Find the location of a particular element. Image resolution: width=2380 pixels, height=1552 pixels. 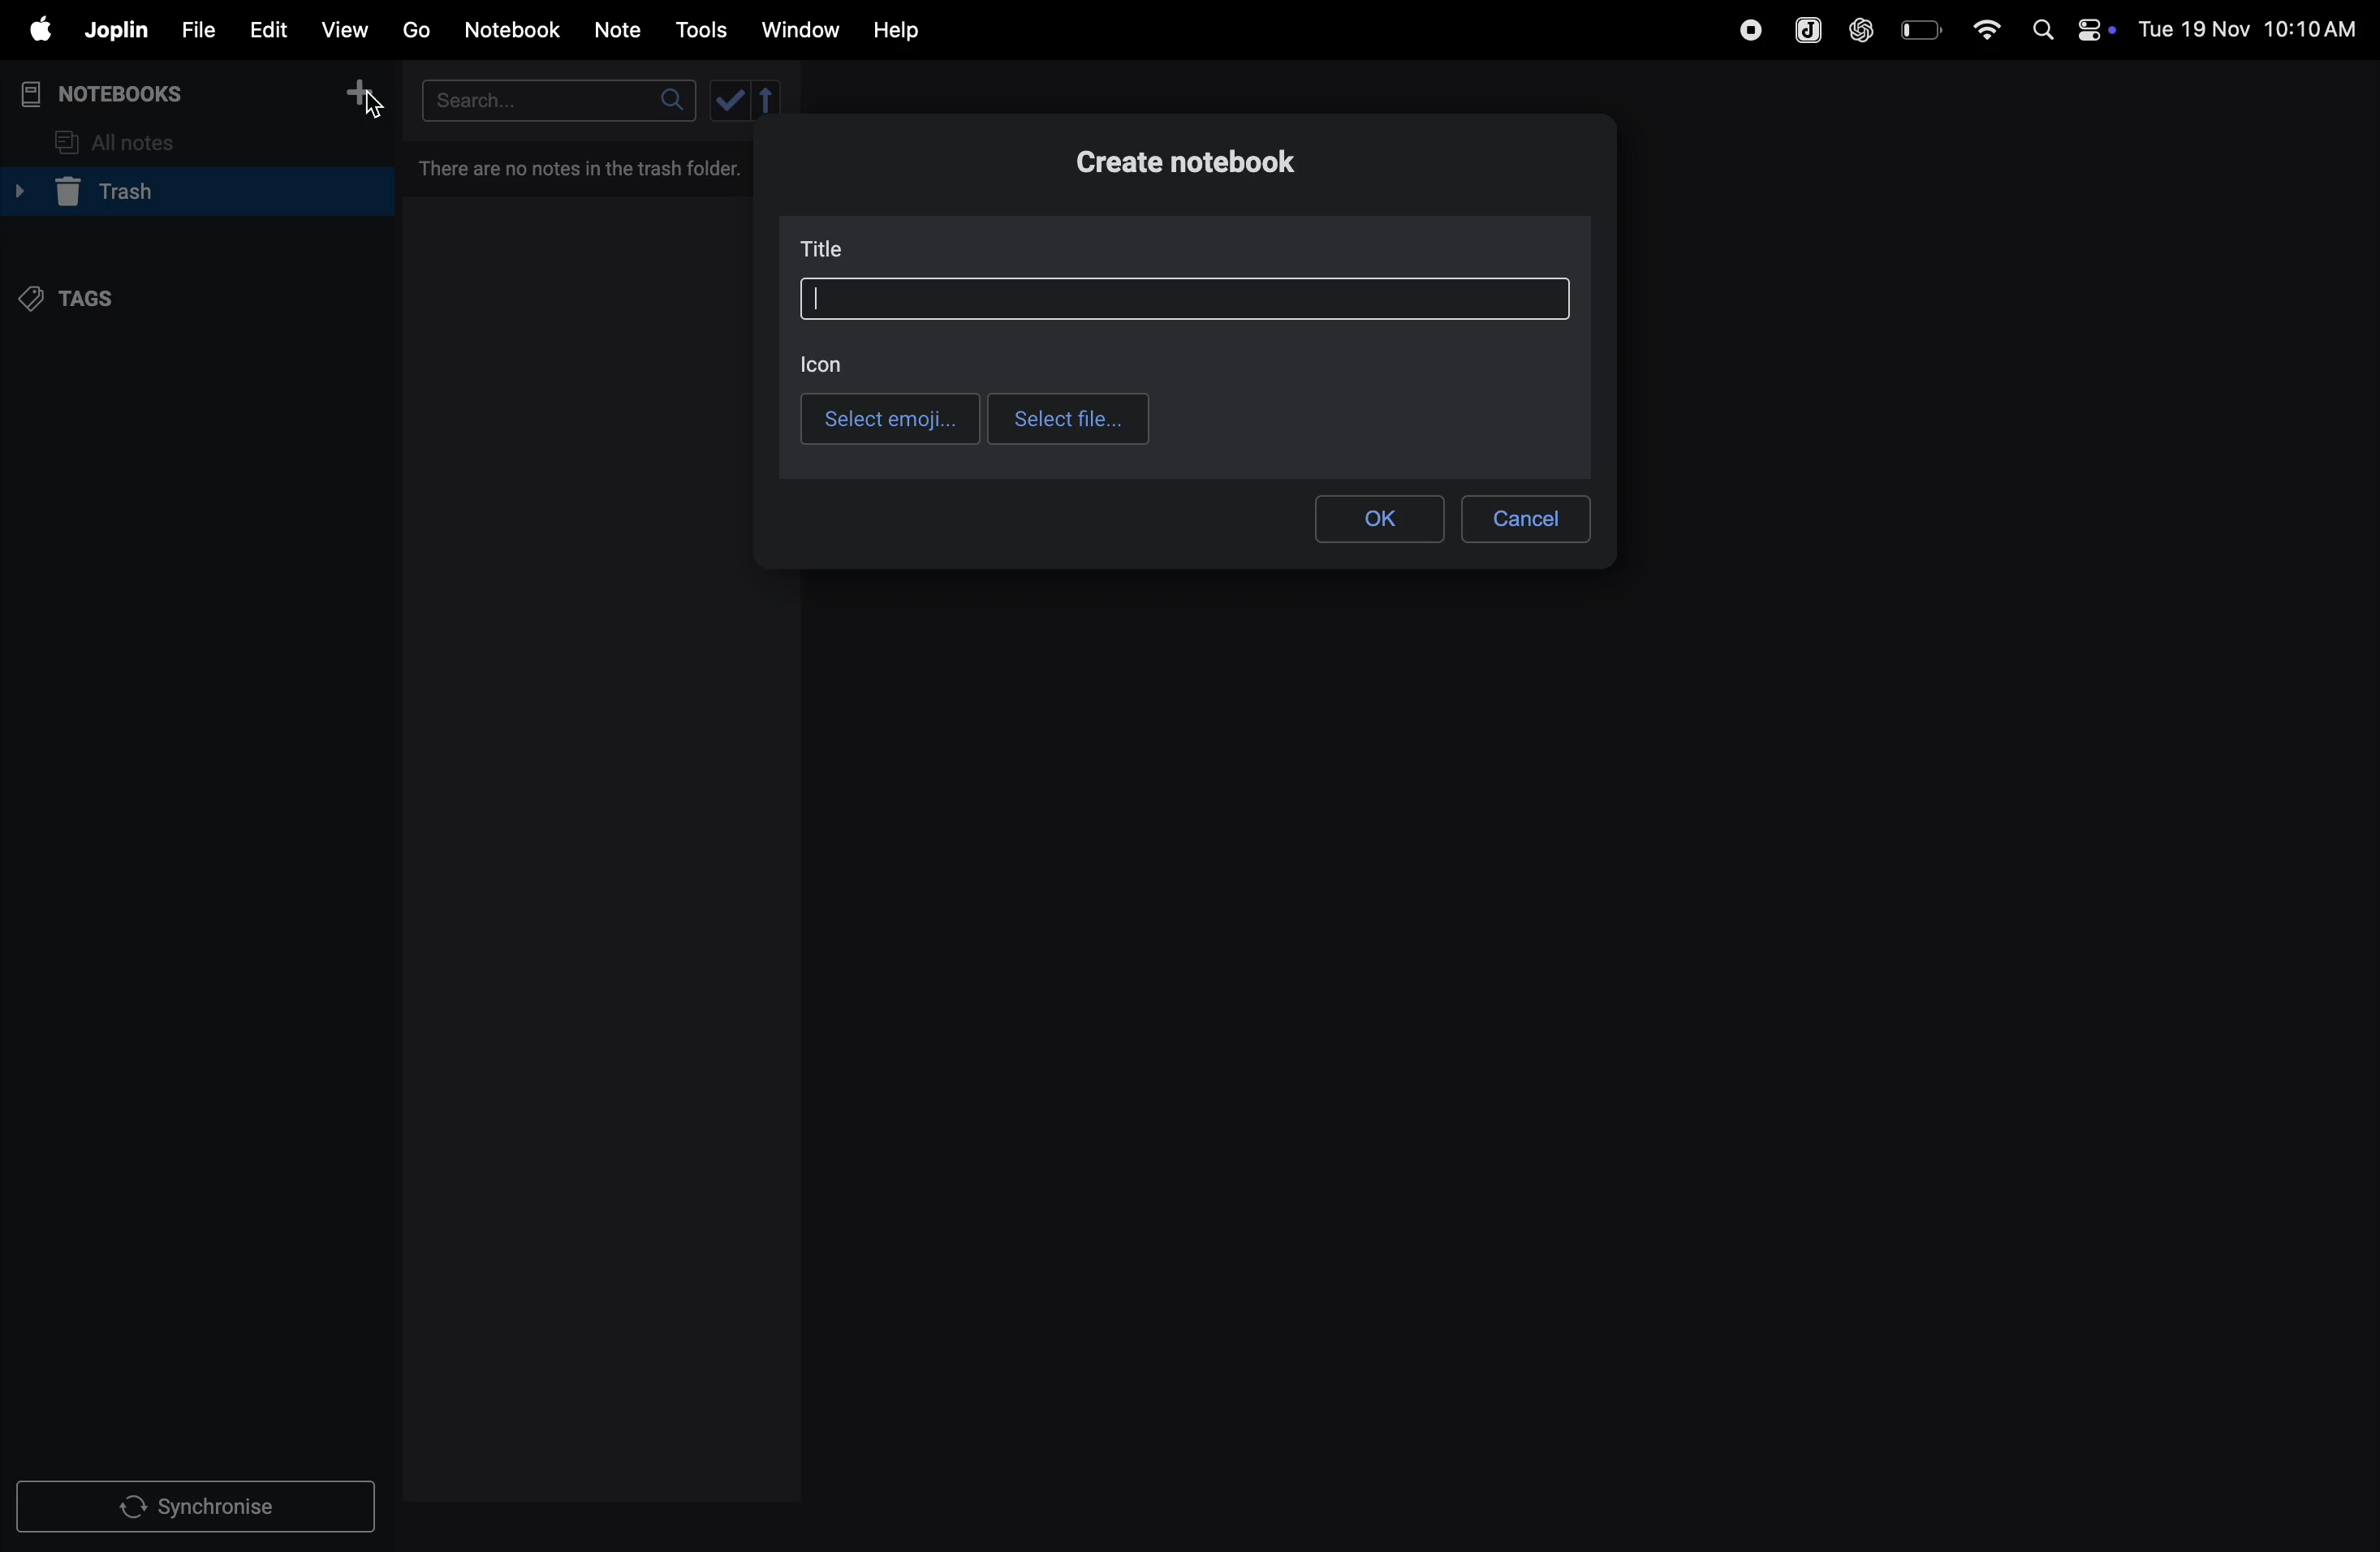

view is located at coordinates (349, 27).